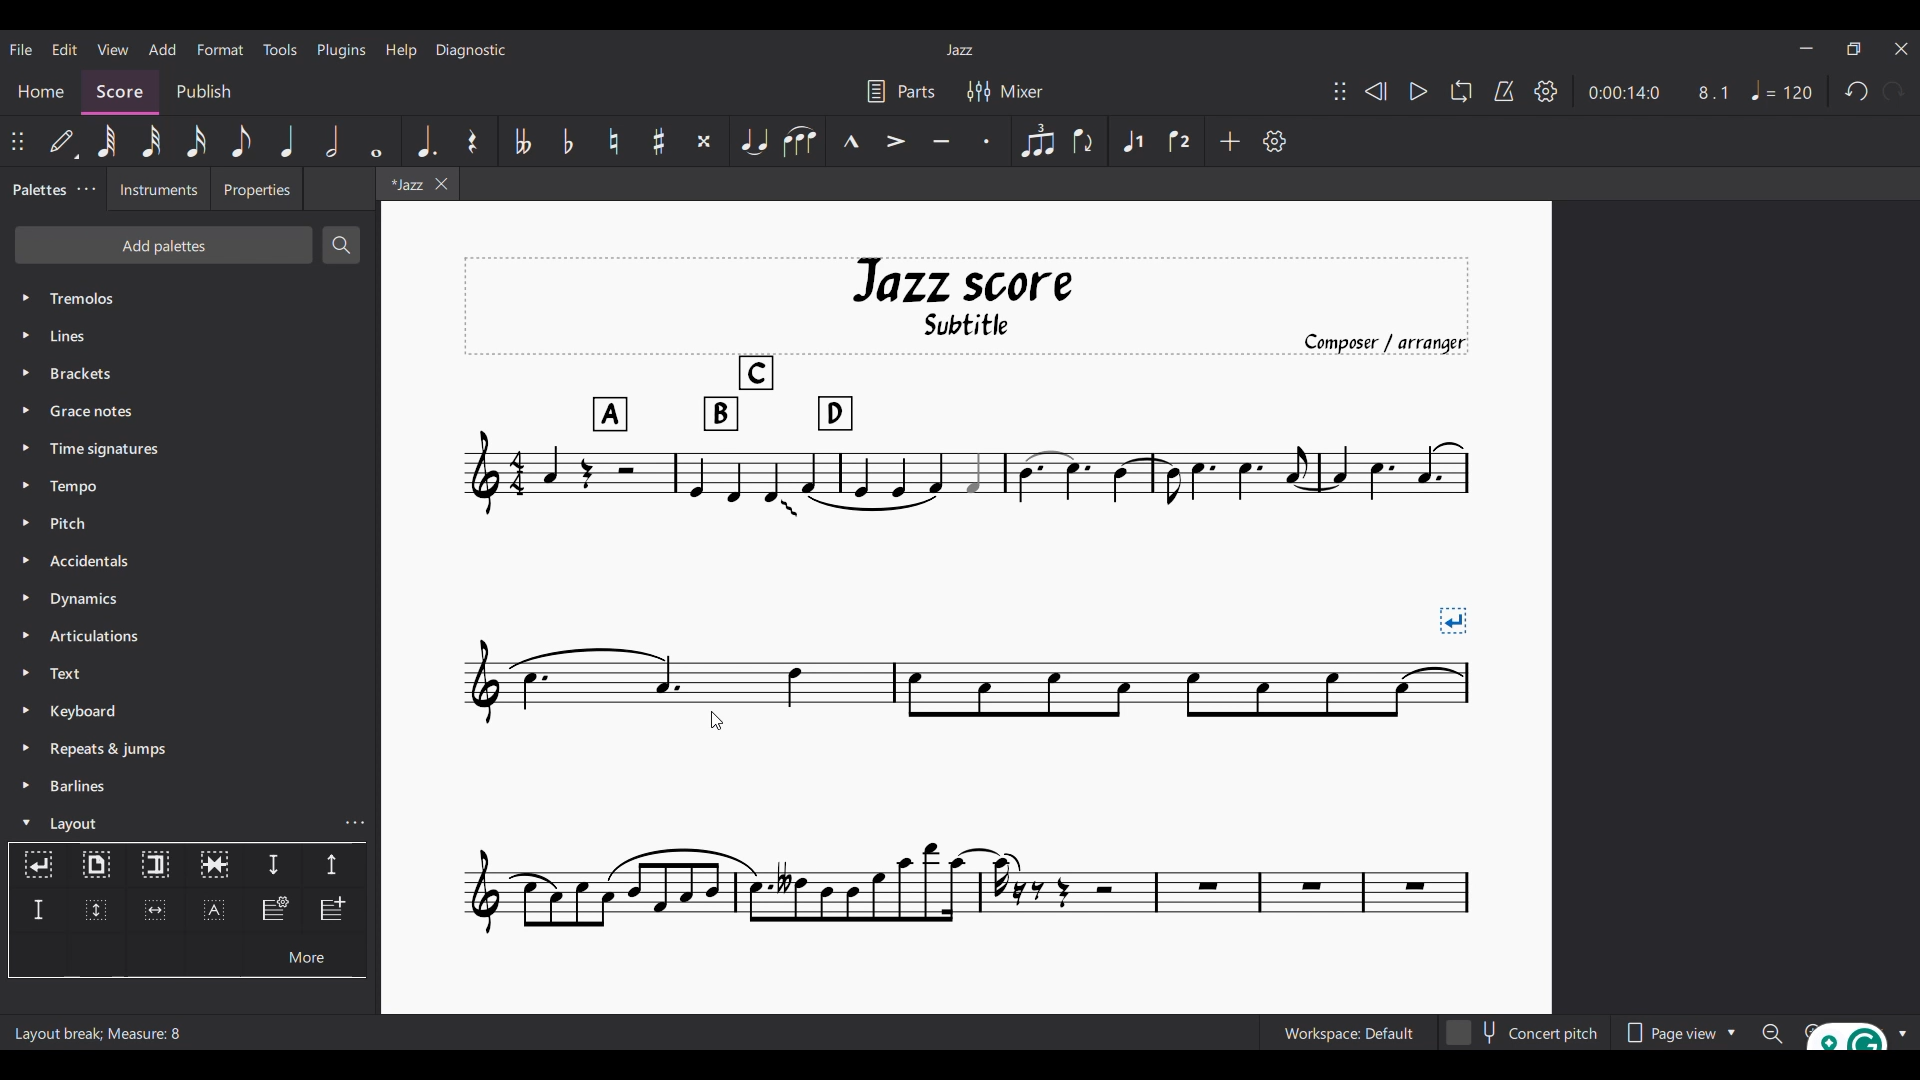 This screenshot has width=1920, height=1080. Describe the element at coordinates (1419, 91) in the screenshot. I see `Play` at that location.